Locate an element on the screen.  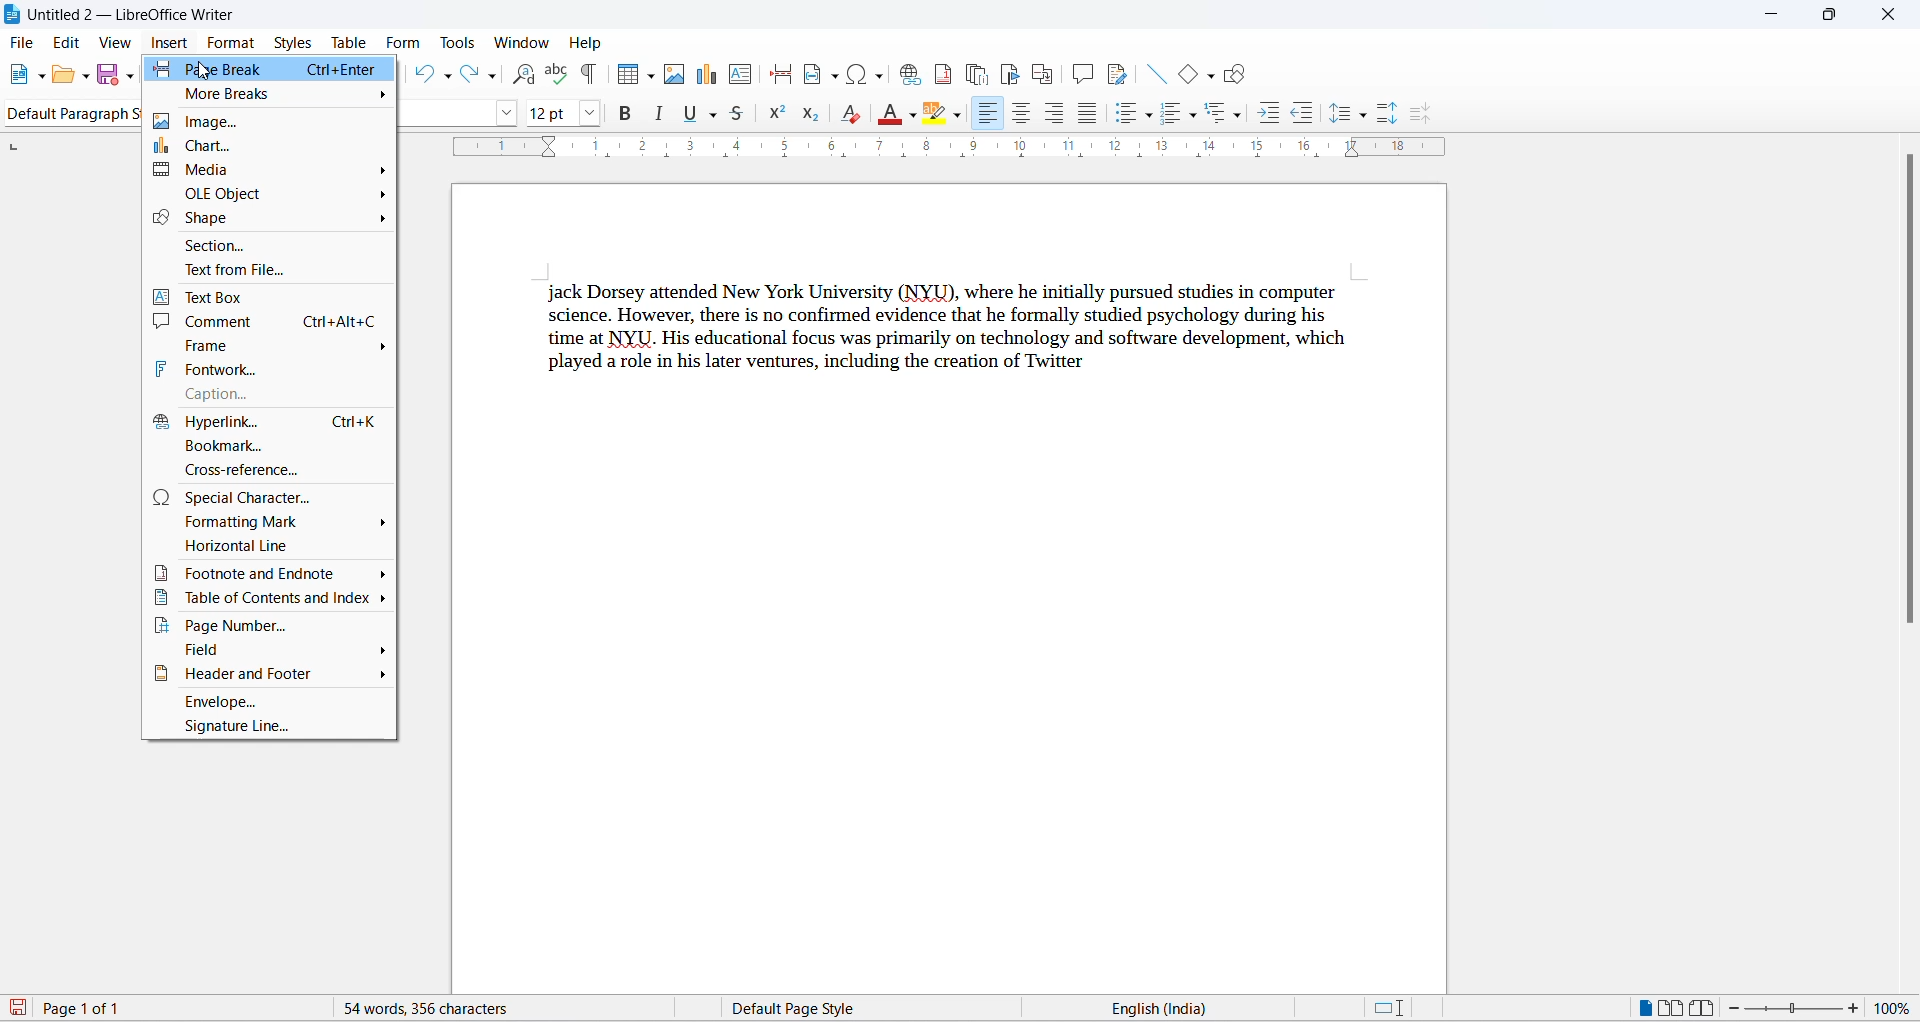
more breaks is located at coordinates (275, 93).